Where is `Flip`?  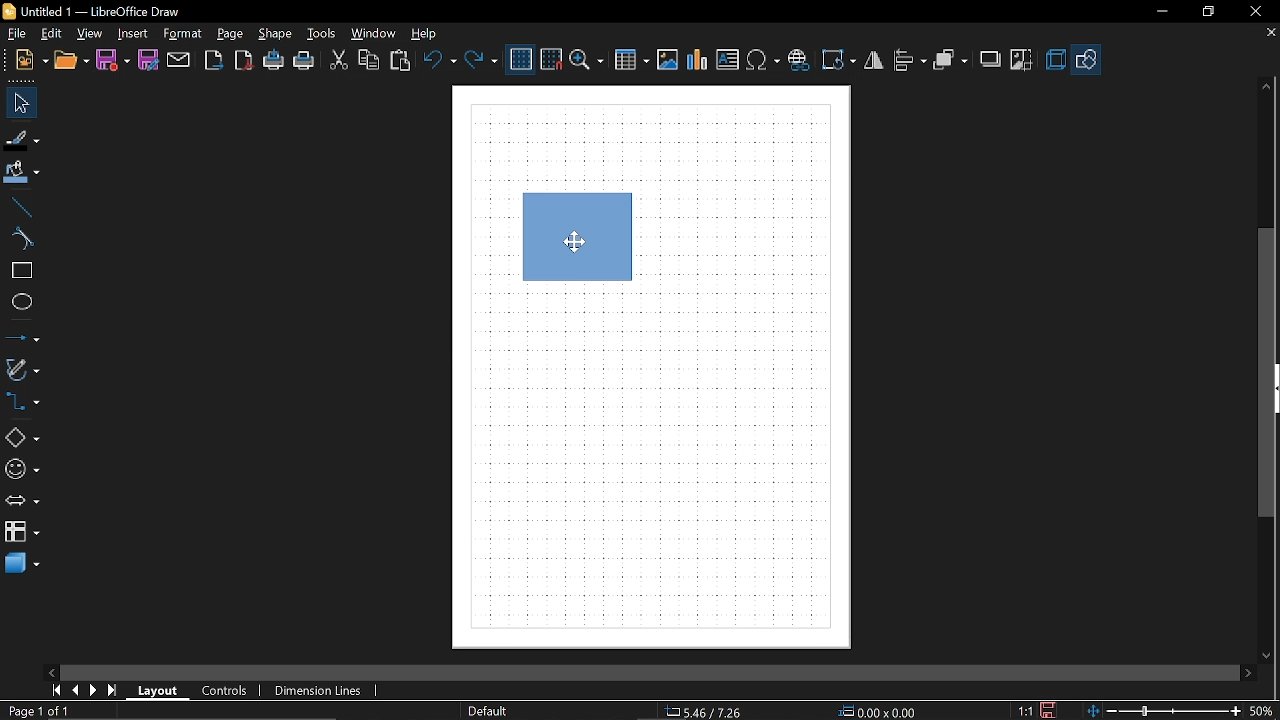
Flip is located at coordinates (876, 61).